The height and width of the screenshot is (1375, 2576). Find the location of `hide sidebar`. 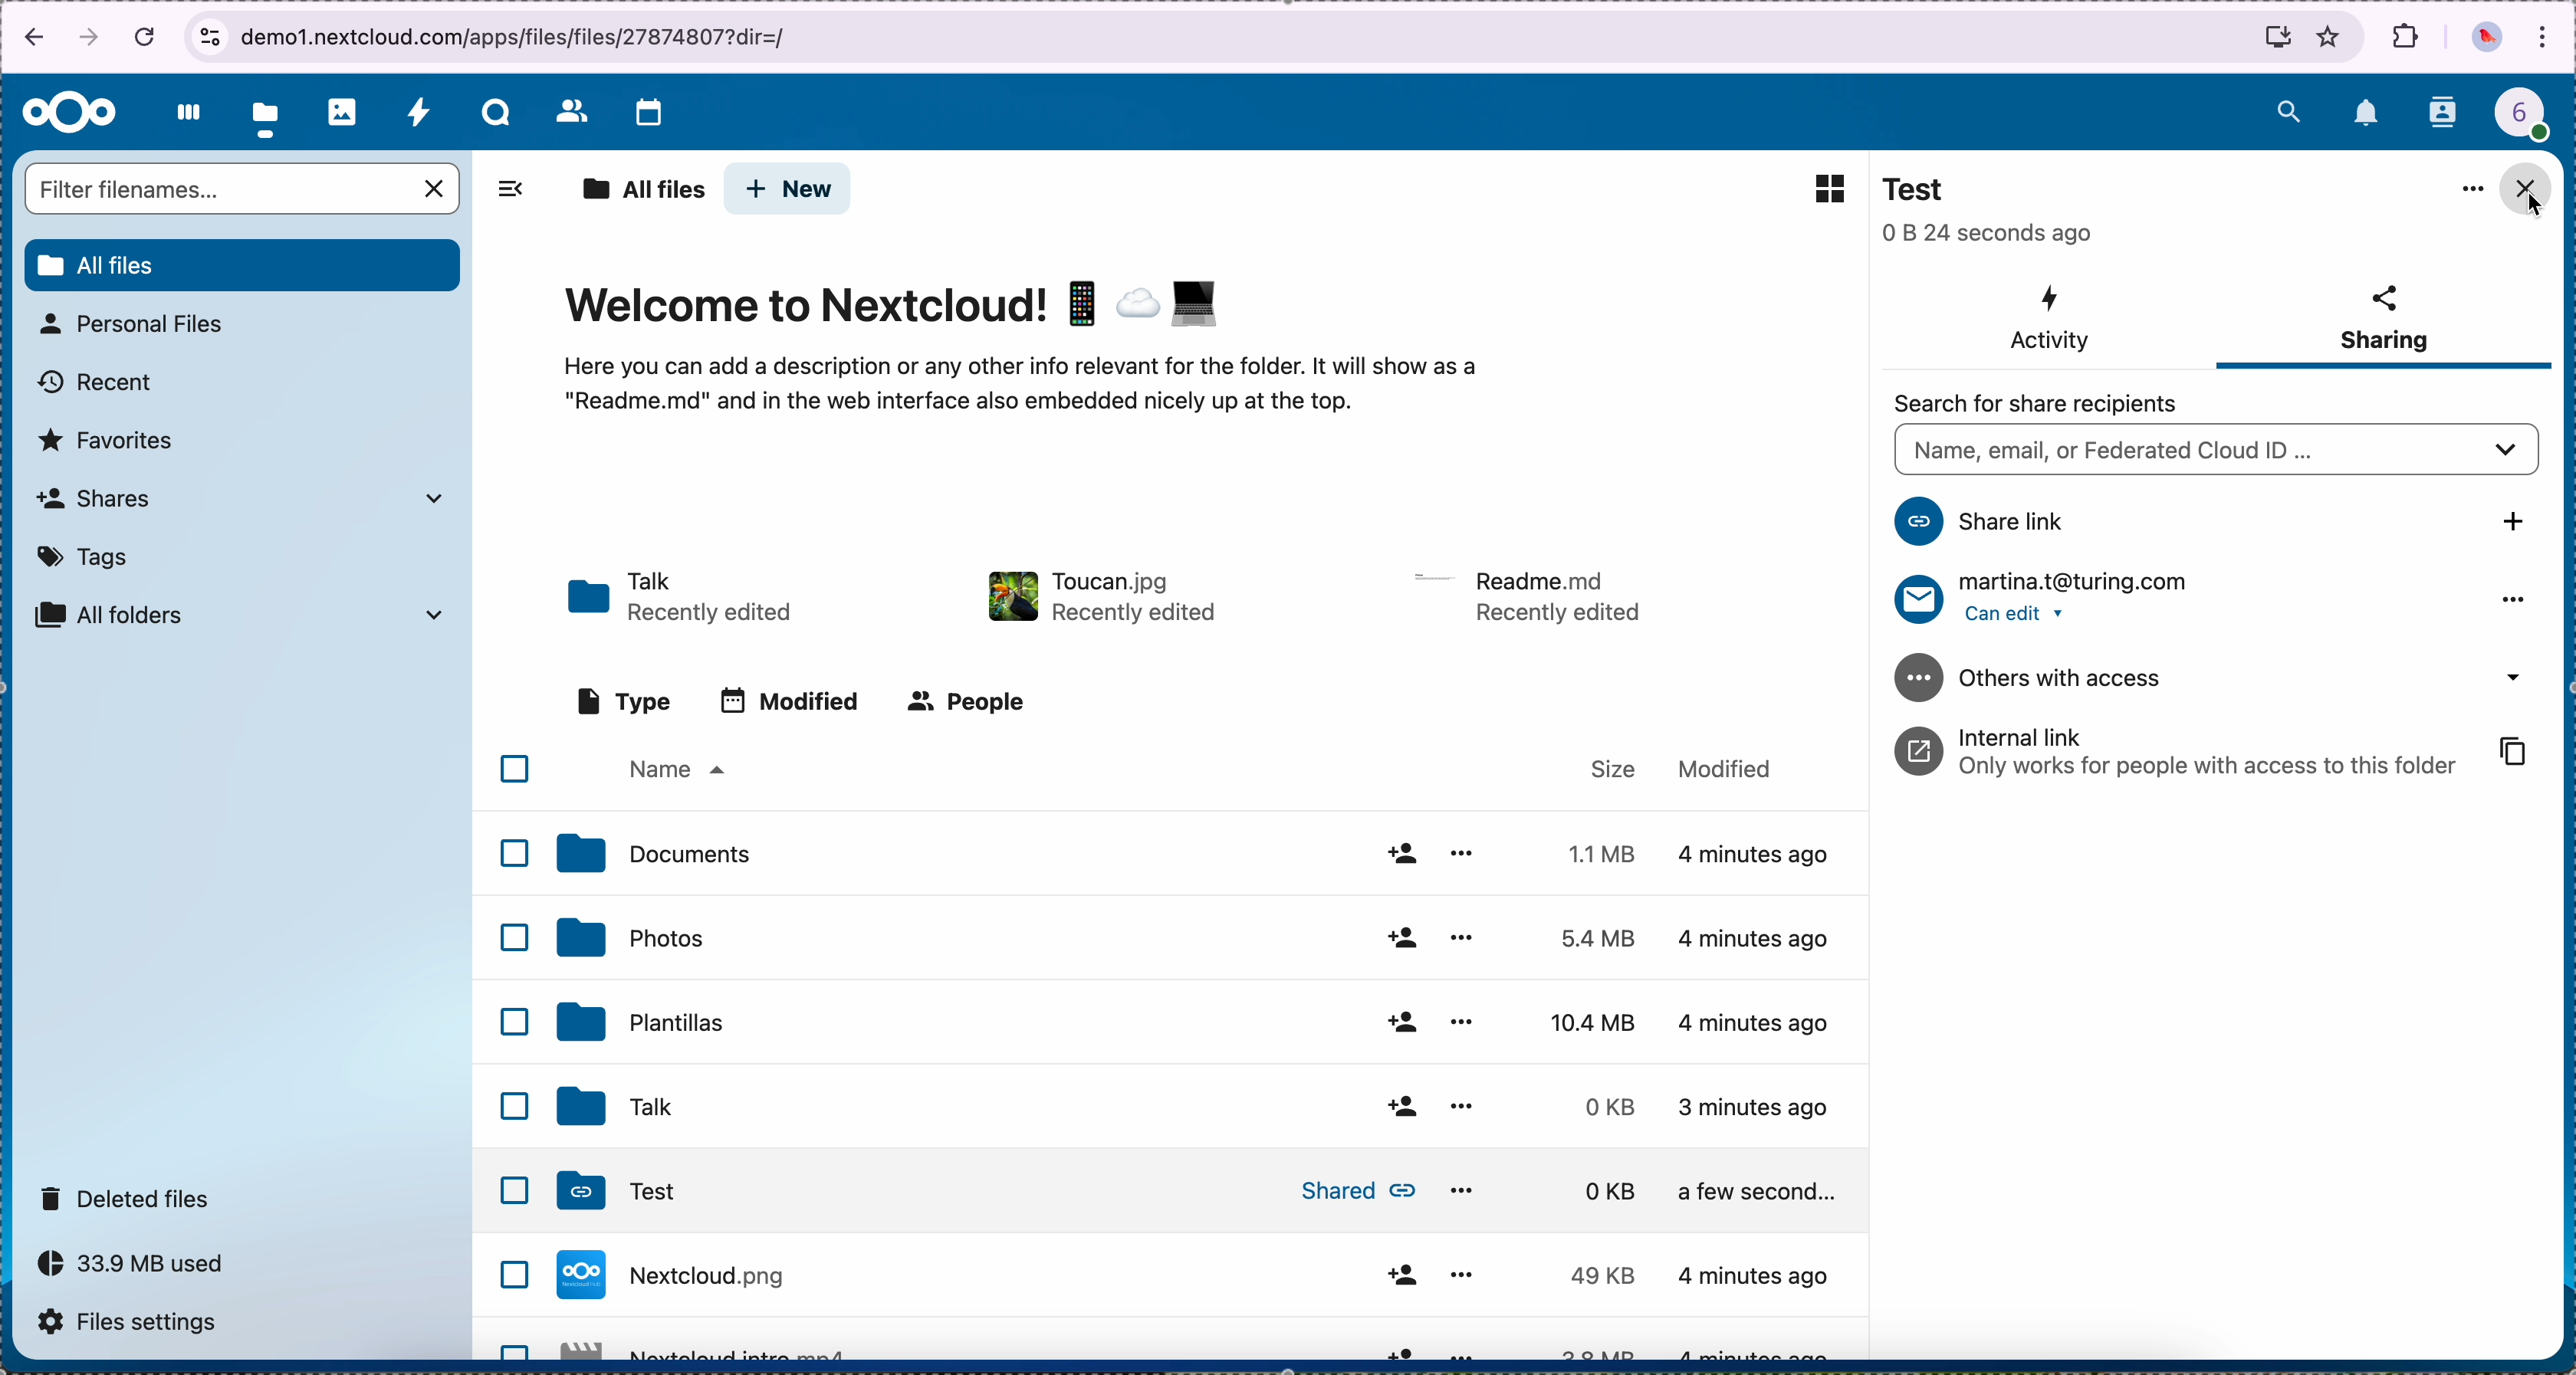

hide sidebar is located at coordinates (505, 196).